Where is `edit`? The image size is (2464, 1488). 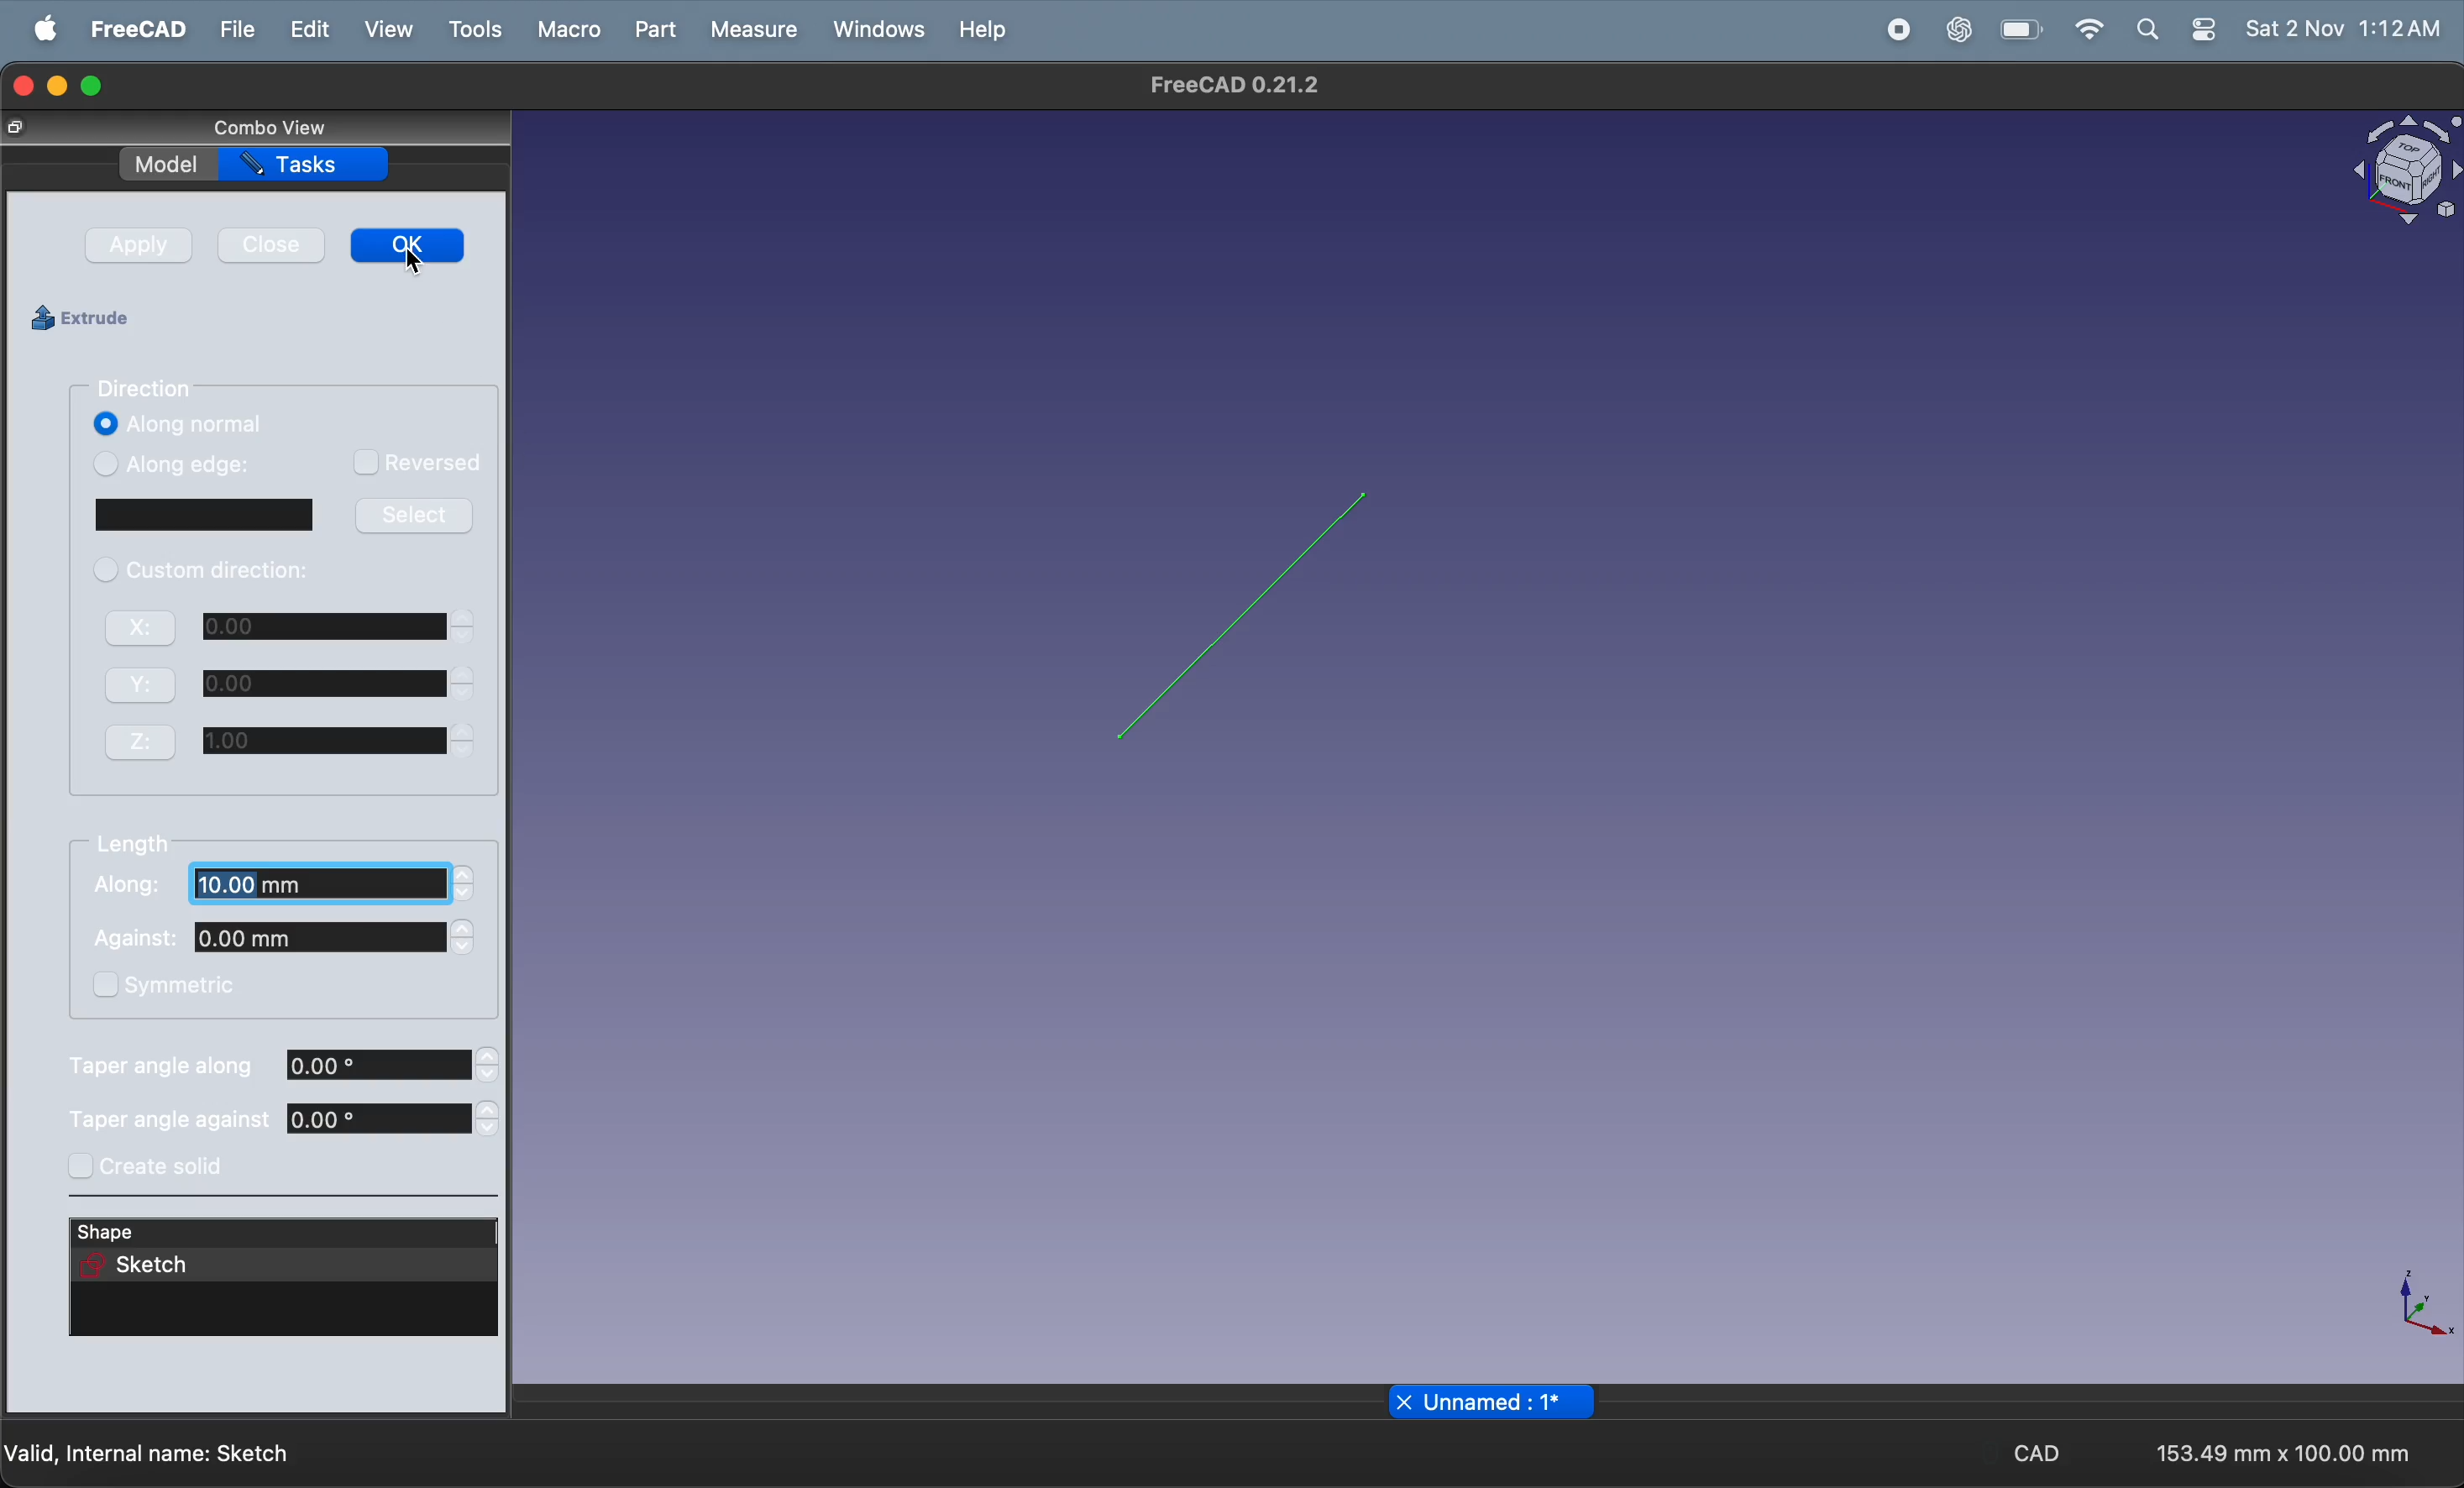
edit is located at coordinates (312, 30).